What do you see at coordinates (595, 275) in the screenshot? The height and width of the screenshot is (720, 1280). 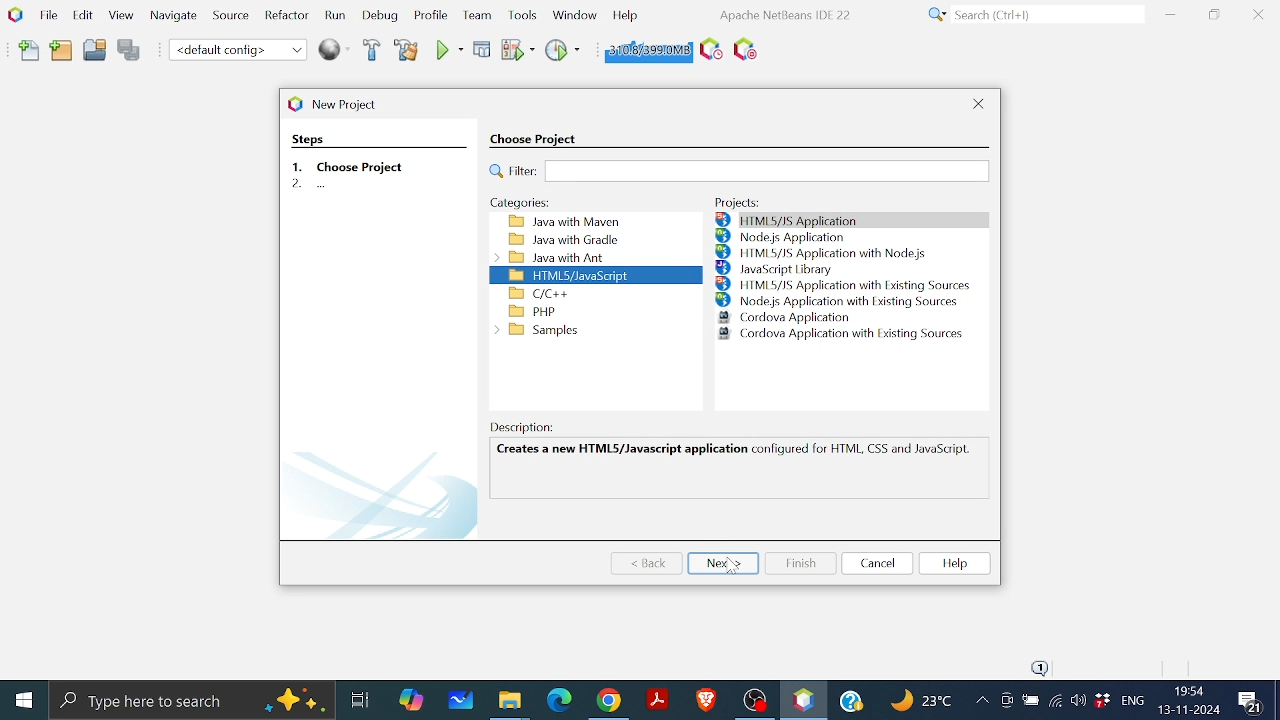 I see `HTML/JAVA script` at bounding box center [595, 275].